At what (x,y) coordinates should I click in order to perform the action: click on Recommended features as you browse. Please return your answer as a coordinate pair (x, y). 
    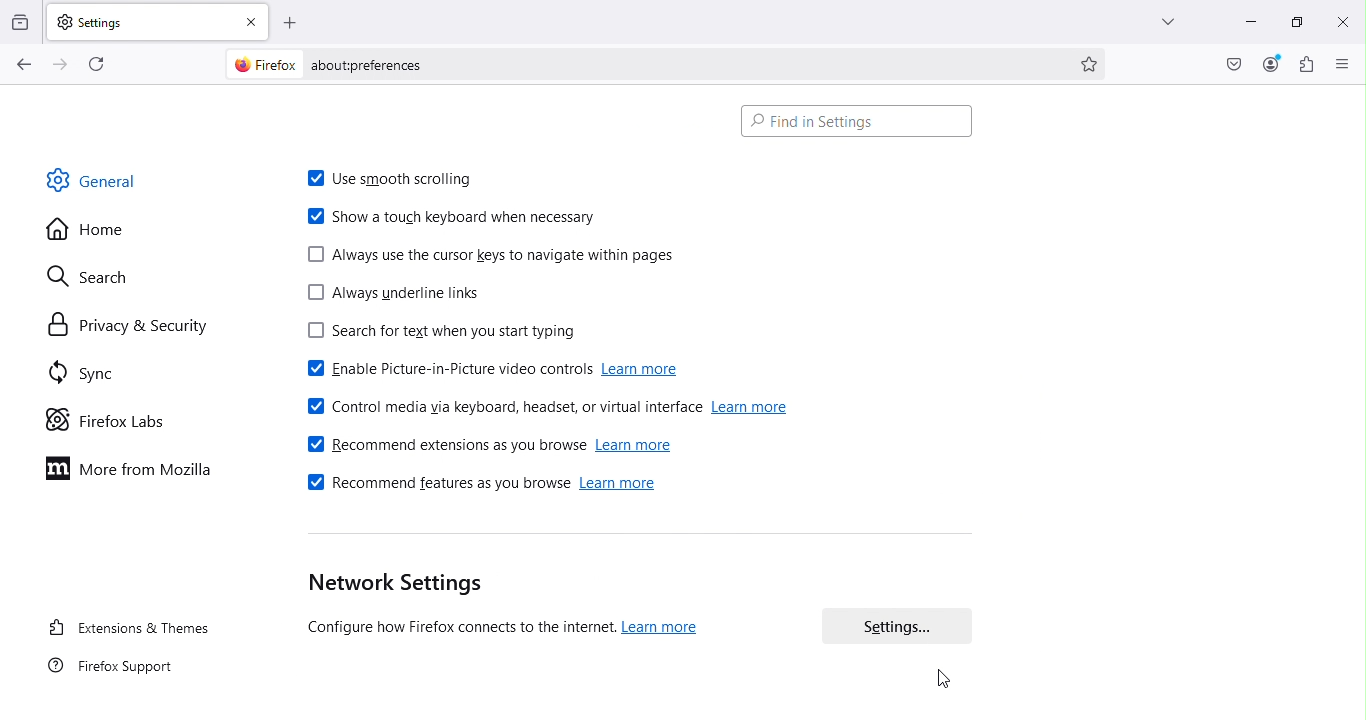
    Looking at the image, I should click on (478, 487).